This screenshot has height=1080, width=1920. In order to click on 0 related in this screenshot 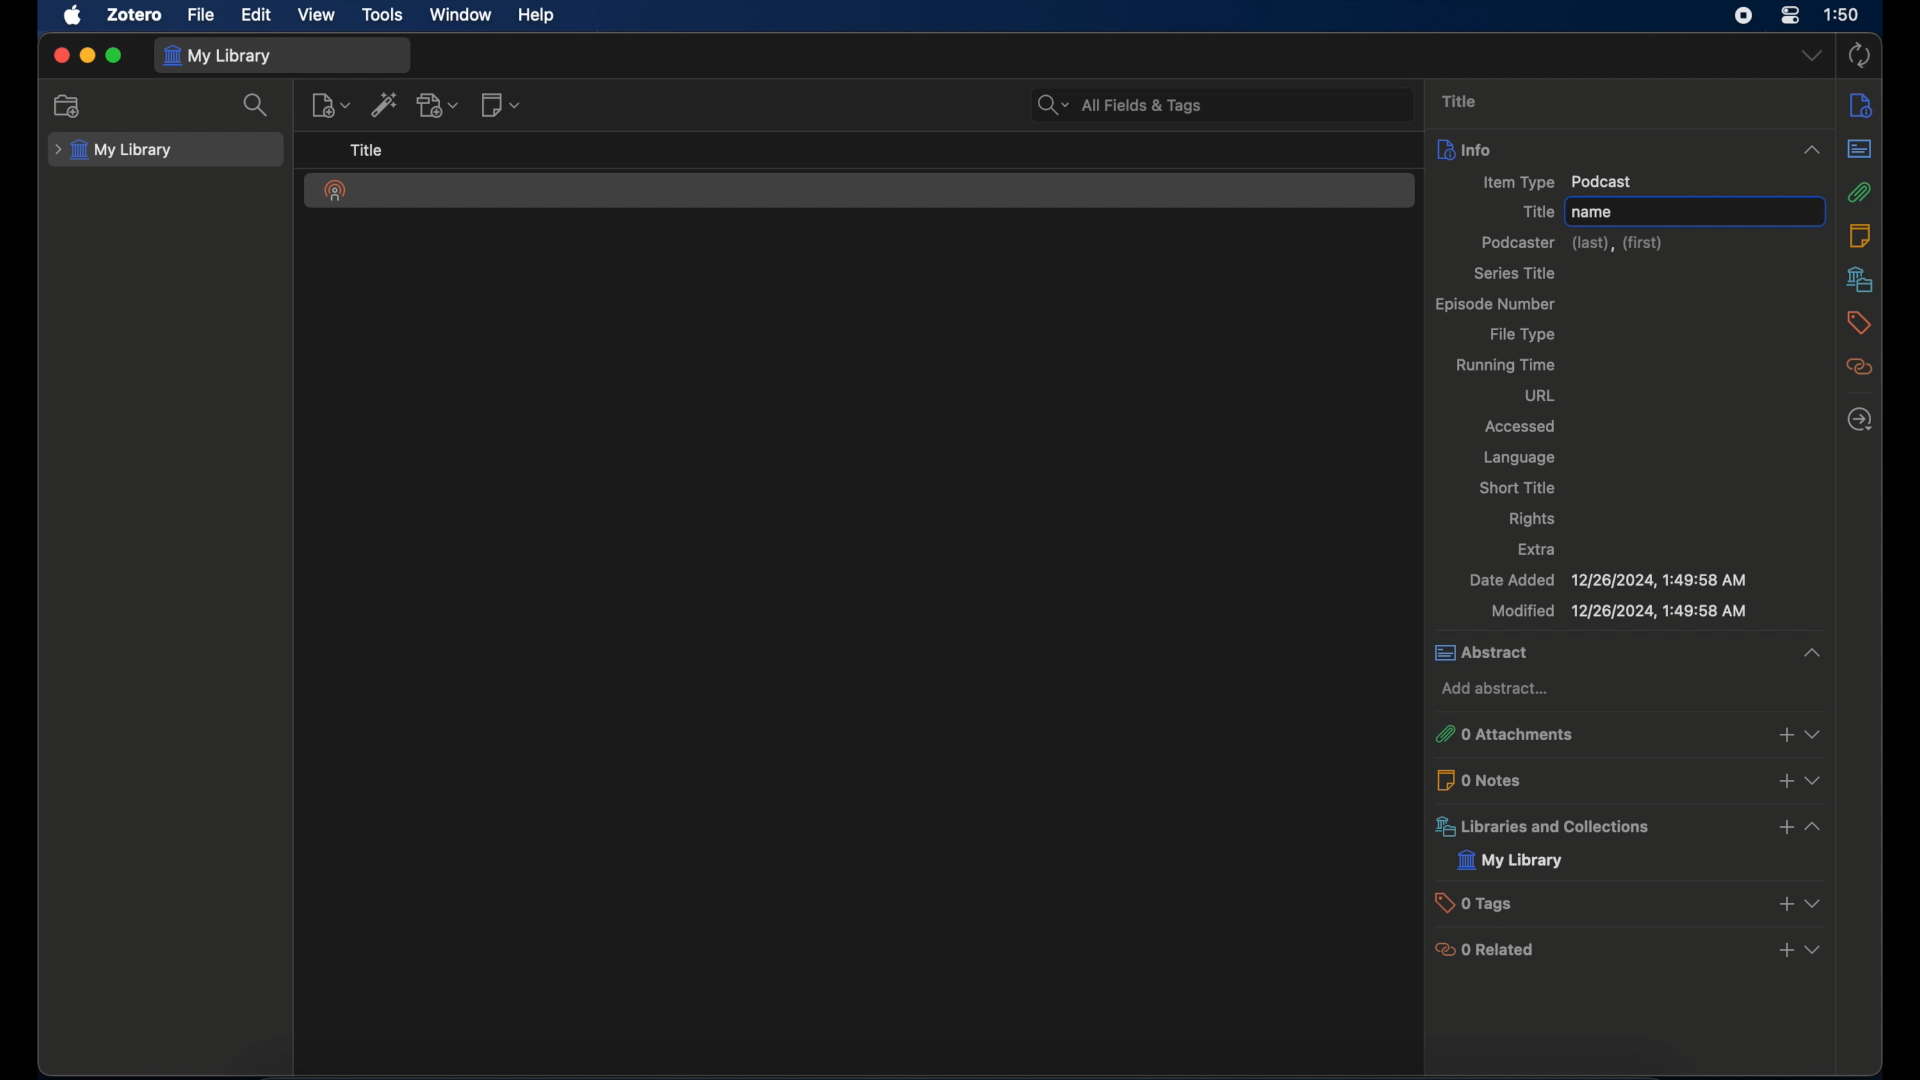, I will do `click(1631, 951)`.